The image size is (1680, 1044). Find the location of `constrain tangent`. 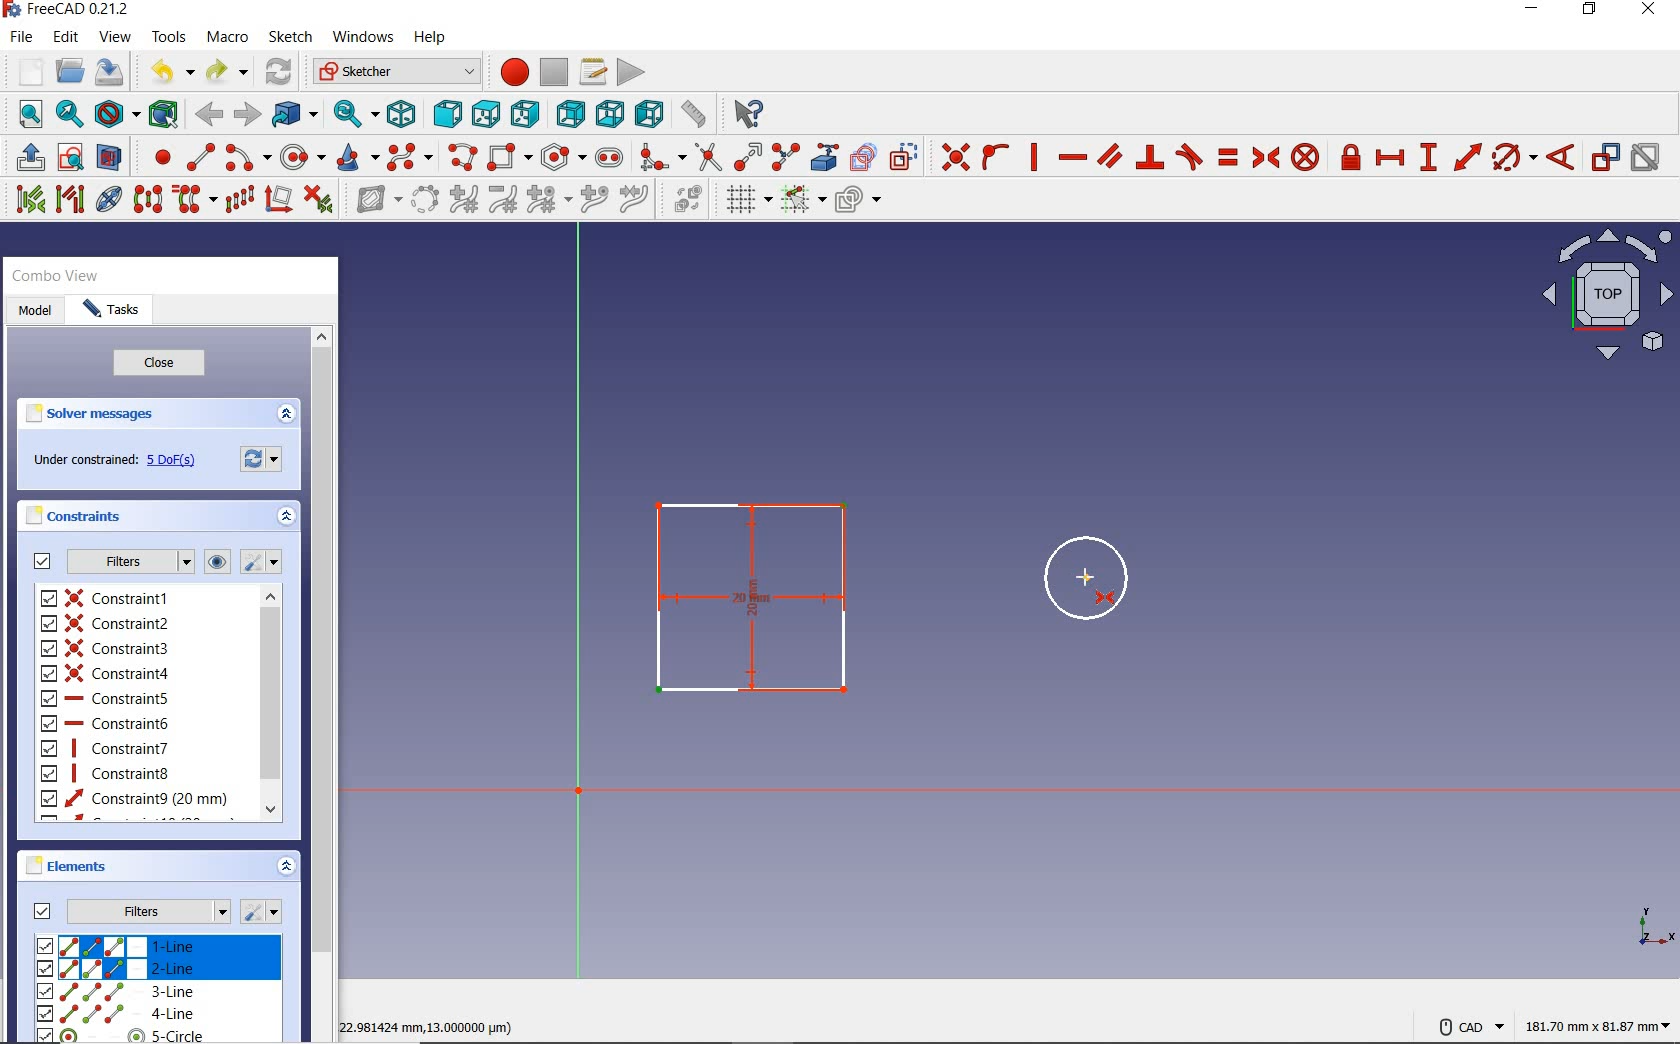

constrain tangent is located at coordinates (1189, 157).